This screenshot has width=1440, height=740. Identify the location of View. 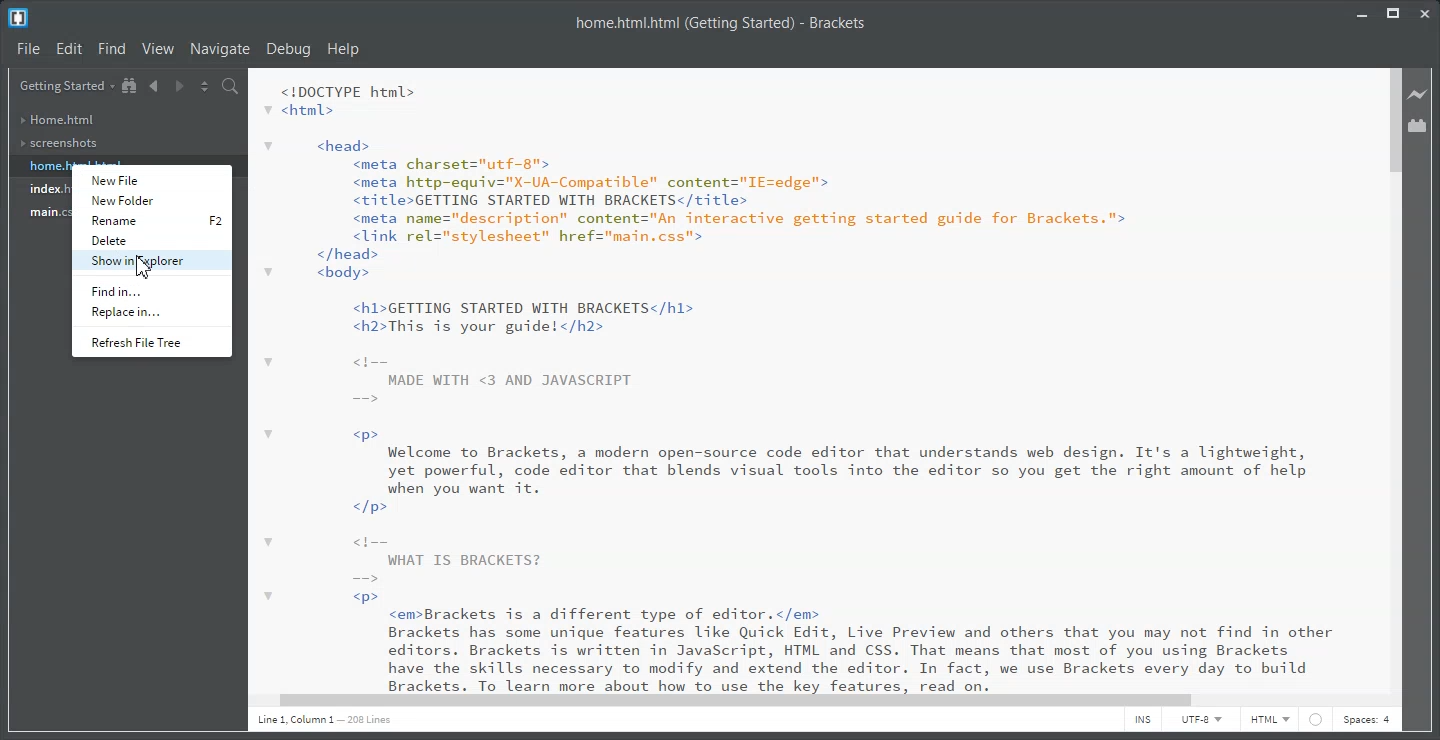
(160, 48).